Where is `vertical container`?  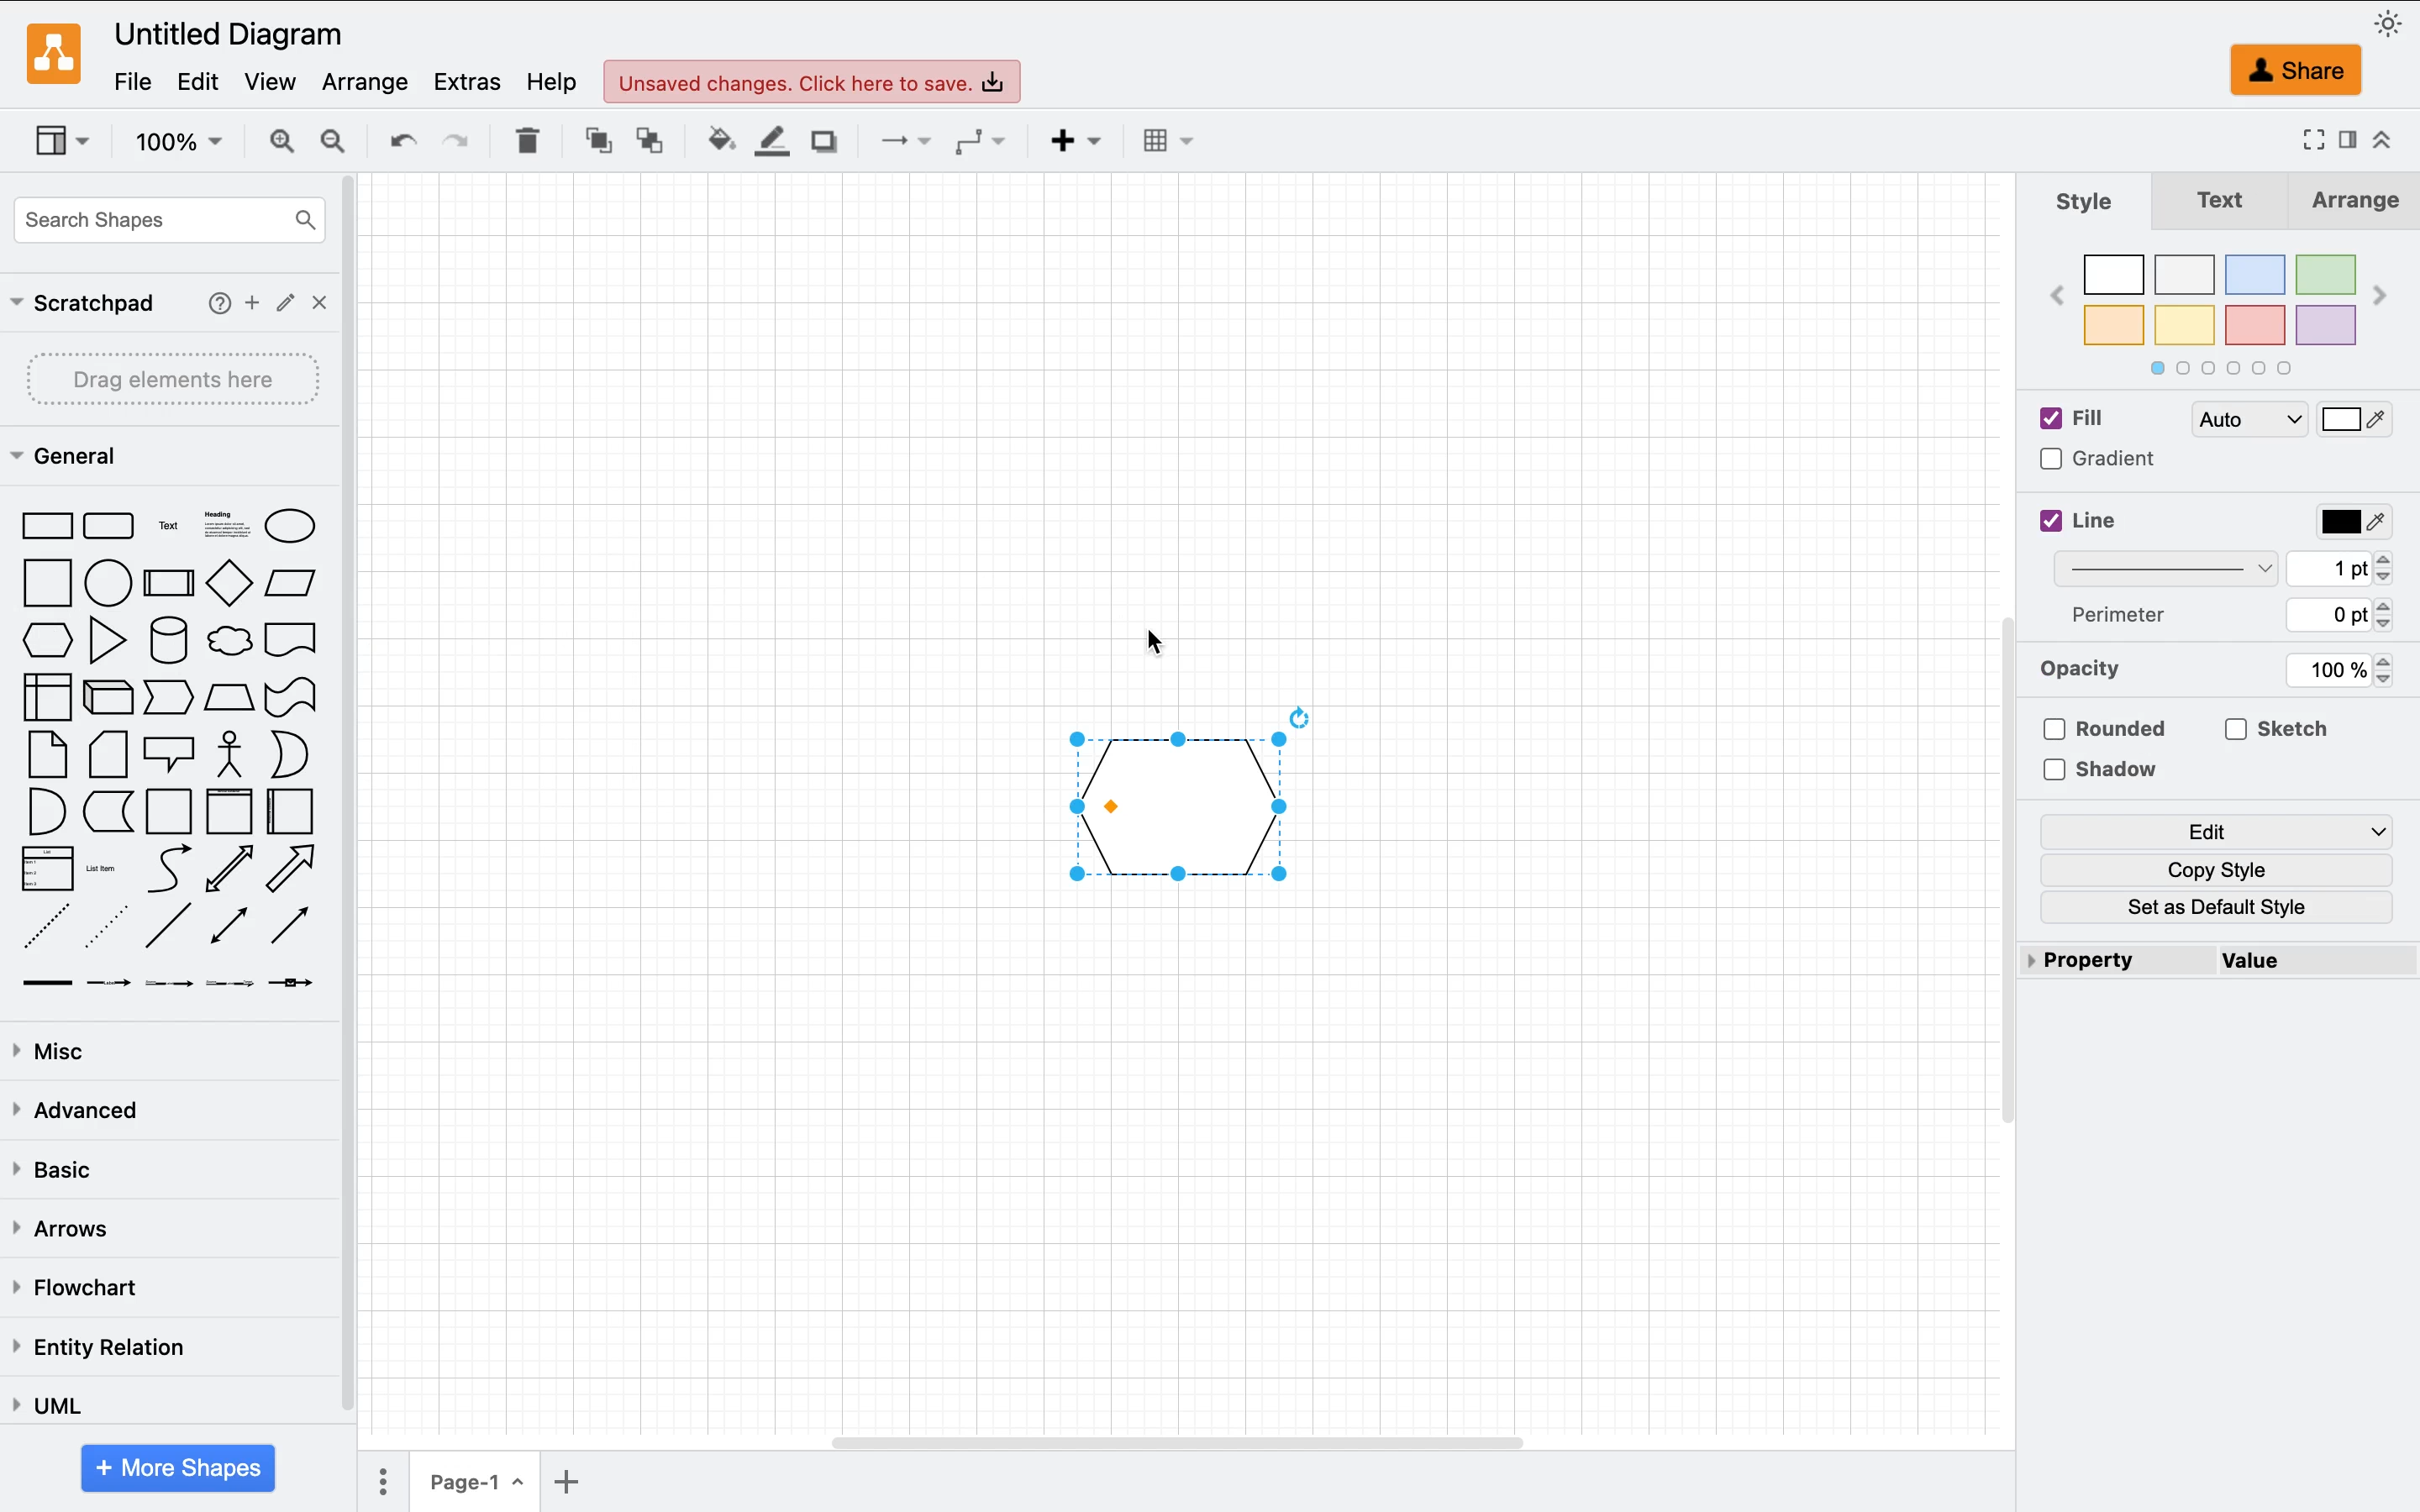
vertical container is located at coordinates (228, 809).